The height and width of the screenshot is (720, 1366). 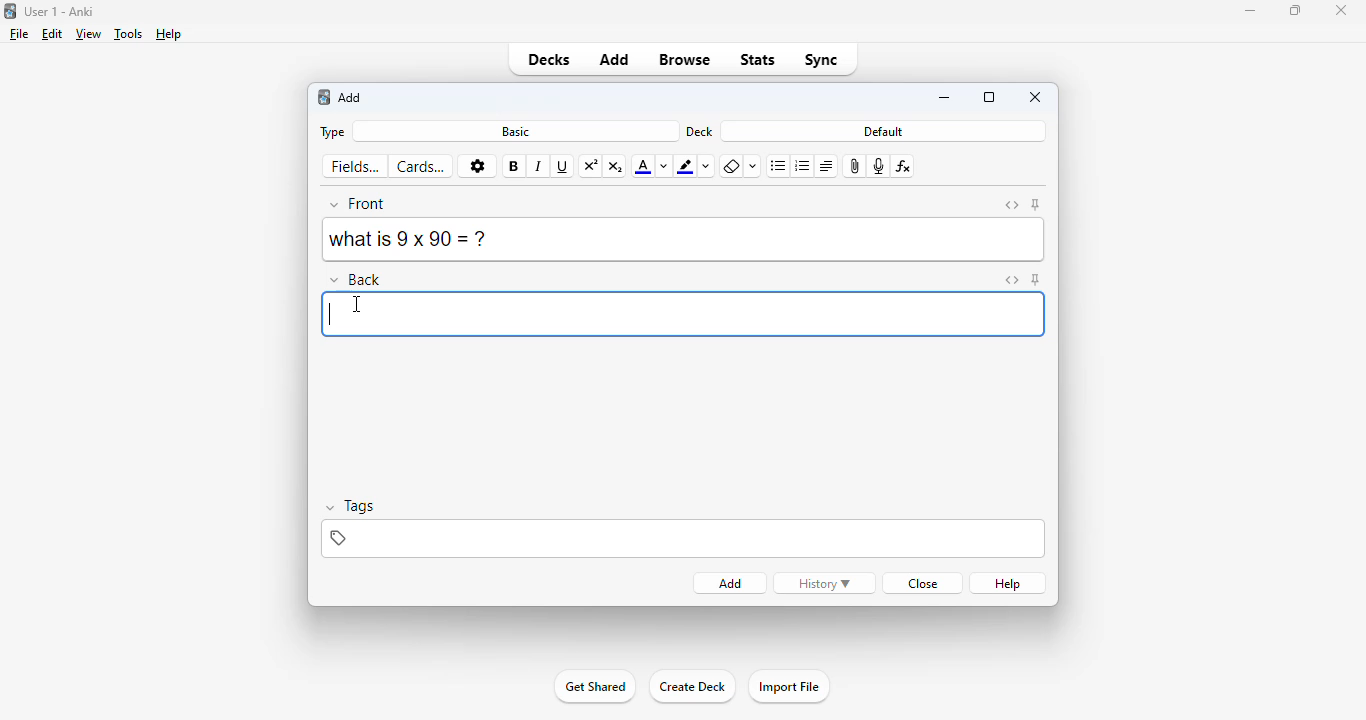 I want to click on unordered list, so click(x=779, y=167).